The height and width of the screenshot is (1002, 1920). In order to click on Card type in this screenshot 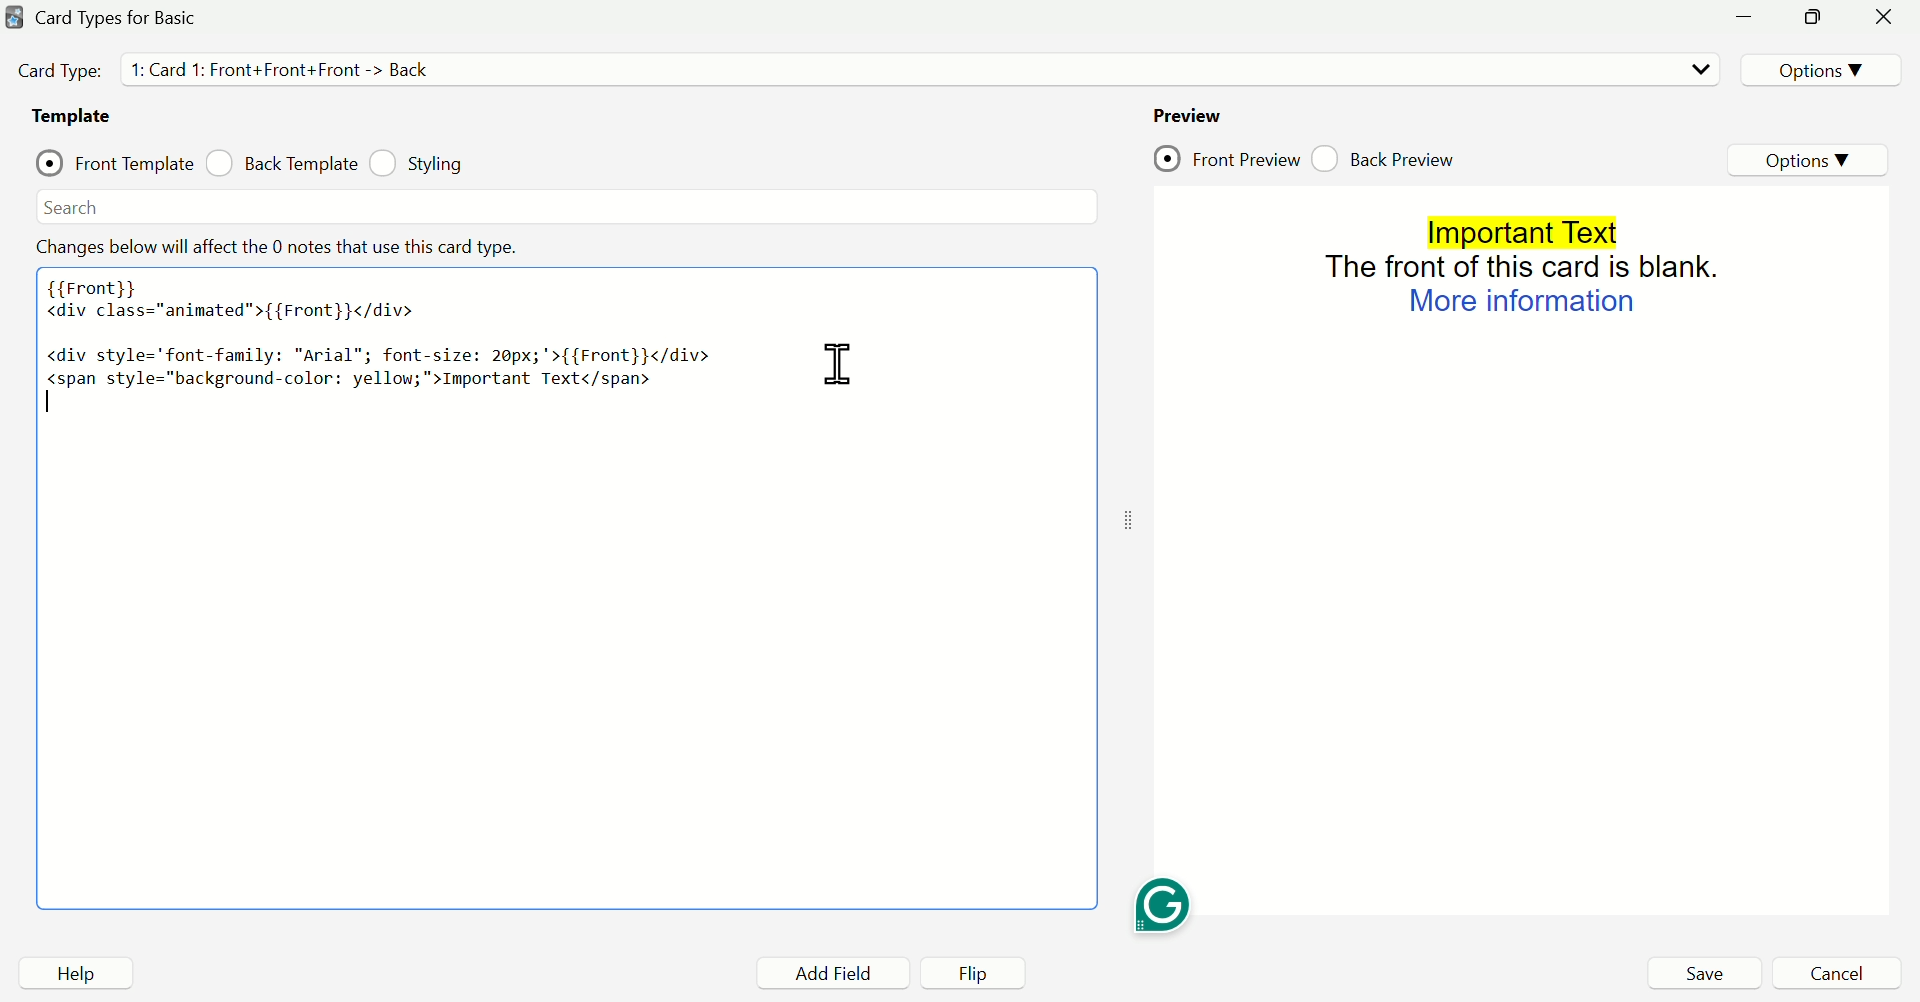, I will do `click(917, 69)`.